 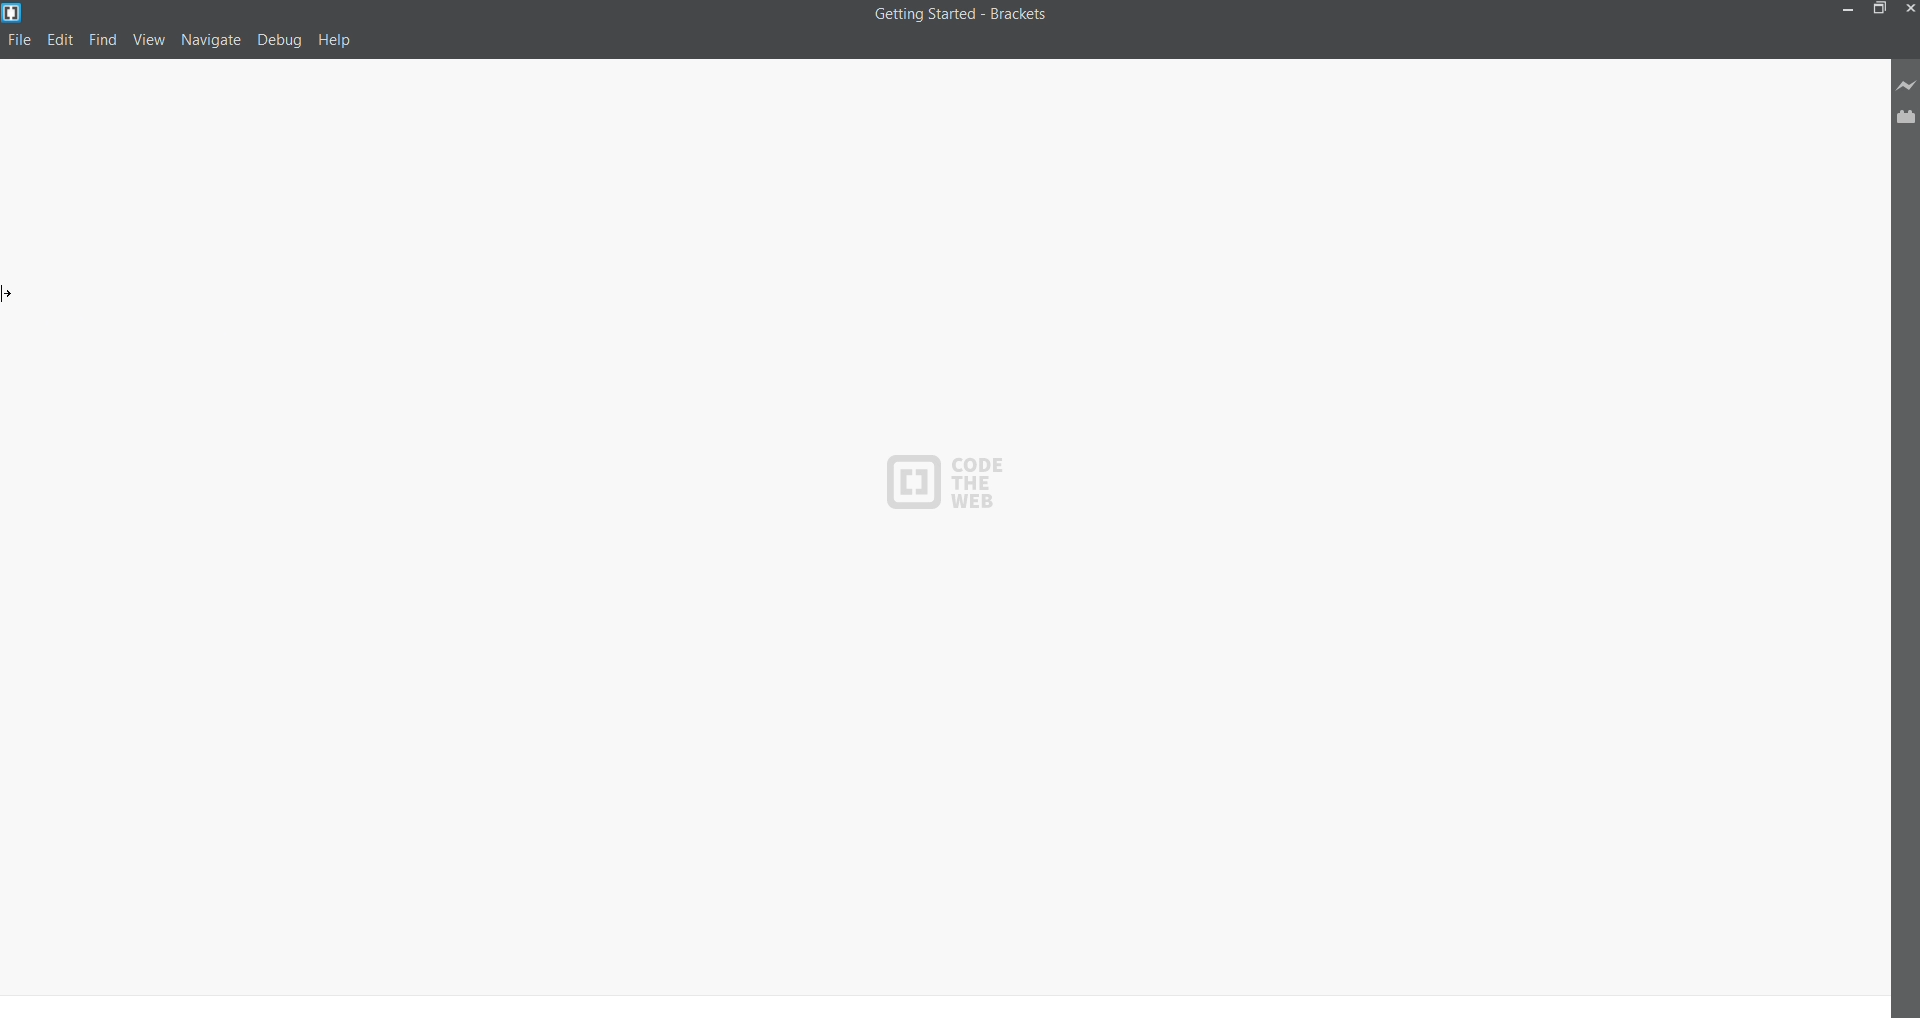 What do you see at coordinates (208, 42) in the screenshot?
I see `navigate` at bounding box center [208, 42].